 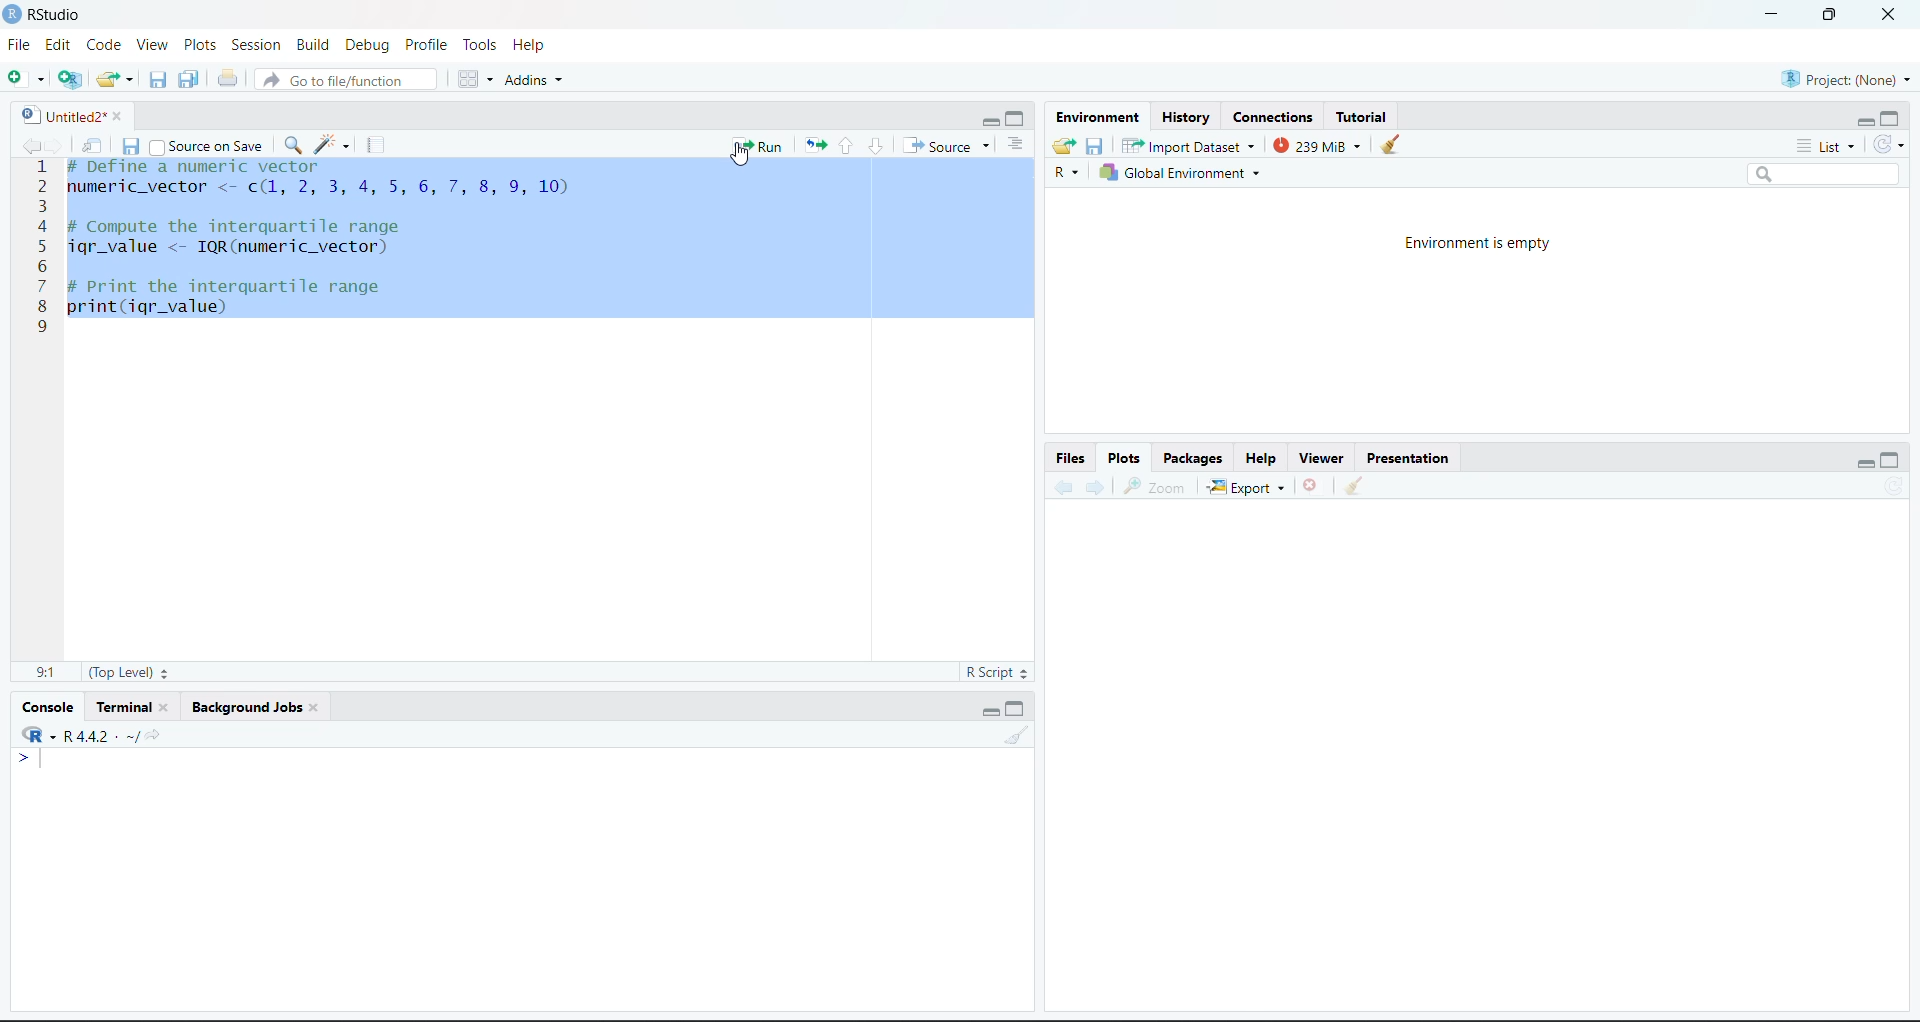 What do you see at coordinates (875, 146) in the screenshot?
I see `Go to next section/chunk (Ctrl + pgDn)` at bounding box center [875, 146].